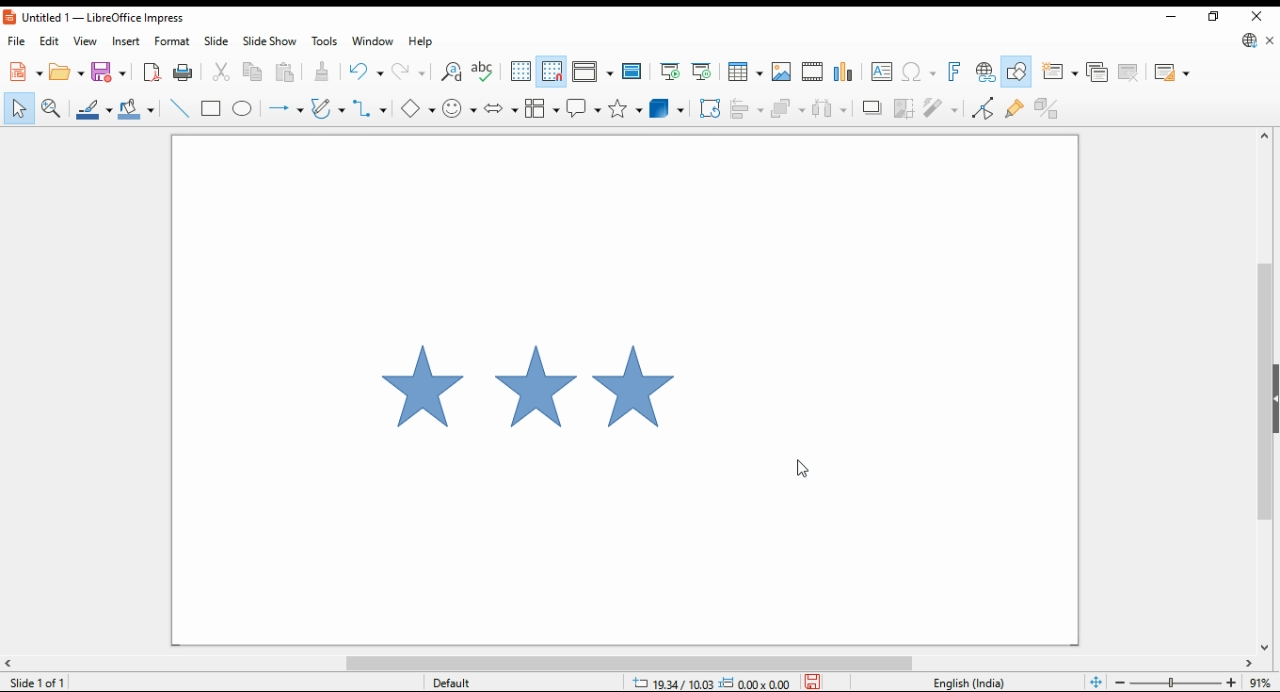 The width and height of the screenshot is (1280, 692). Describe the element at coordinates (139, 108) in the screenshot. I see `fill color` at that location.